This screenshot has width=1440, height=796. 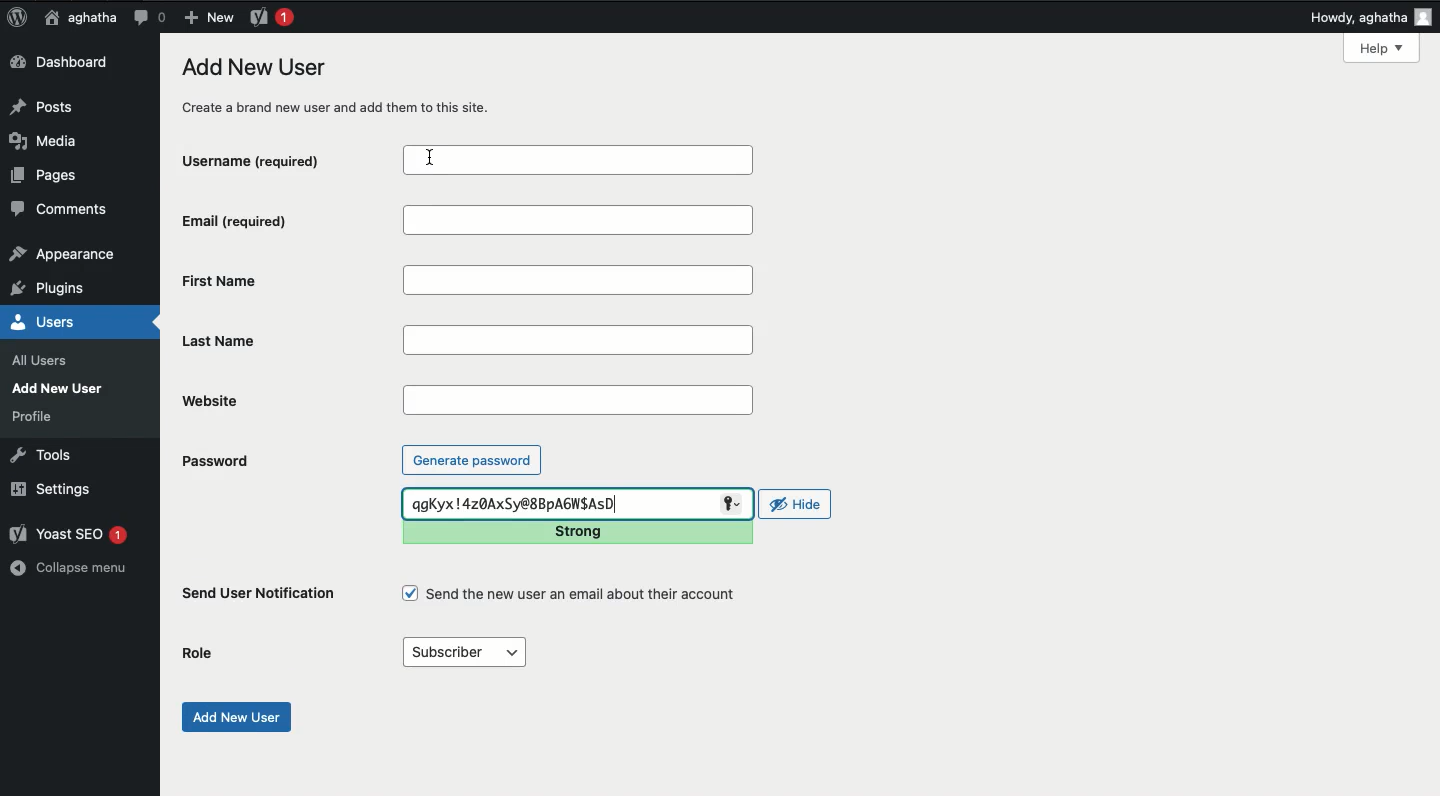 I want to click on Pages, so click(x=50, y=179).